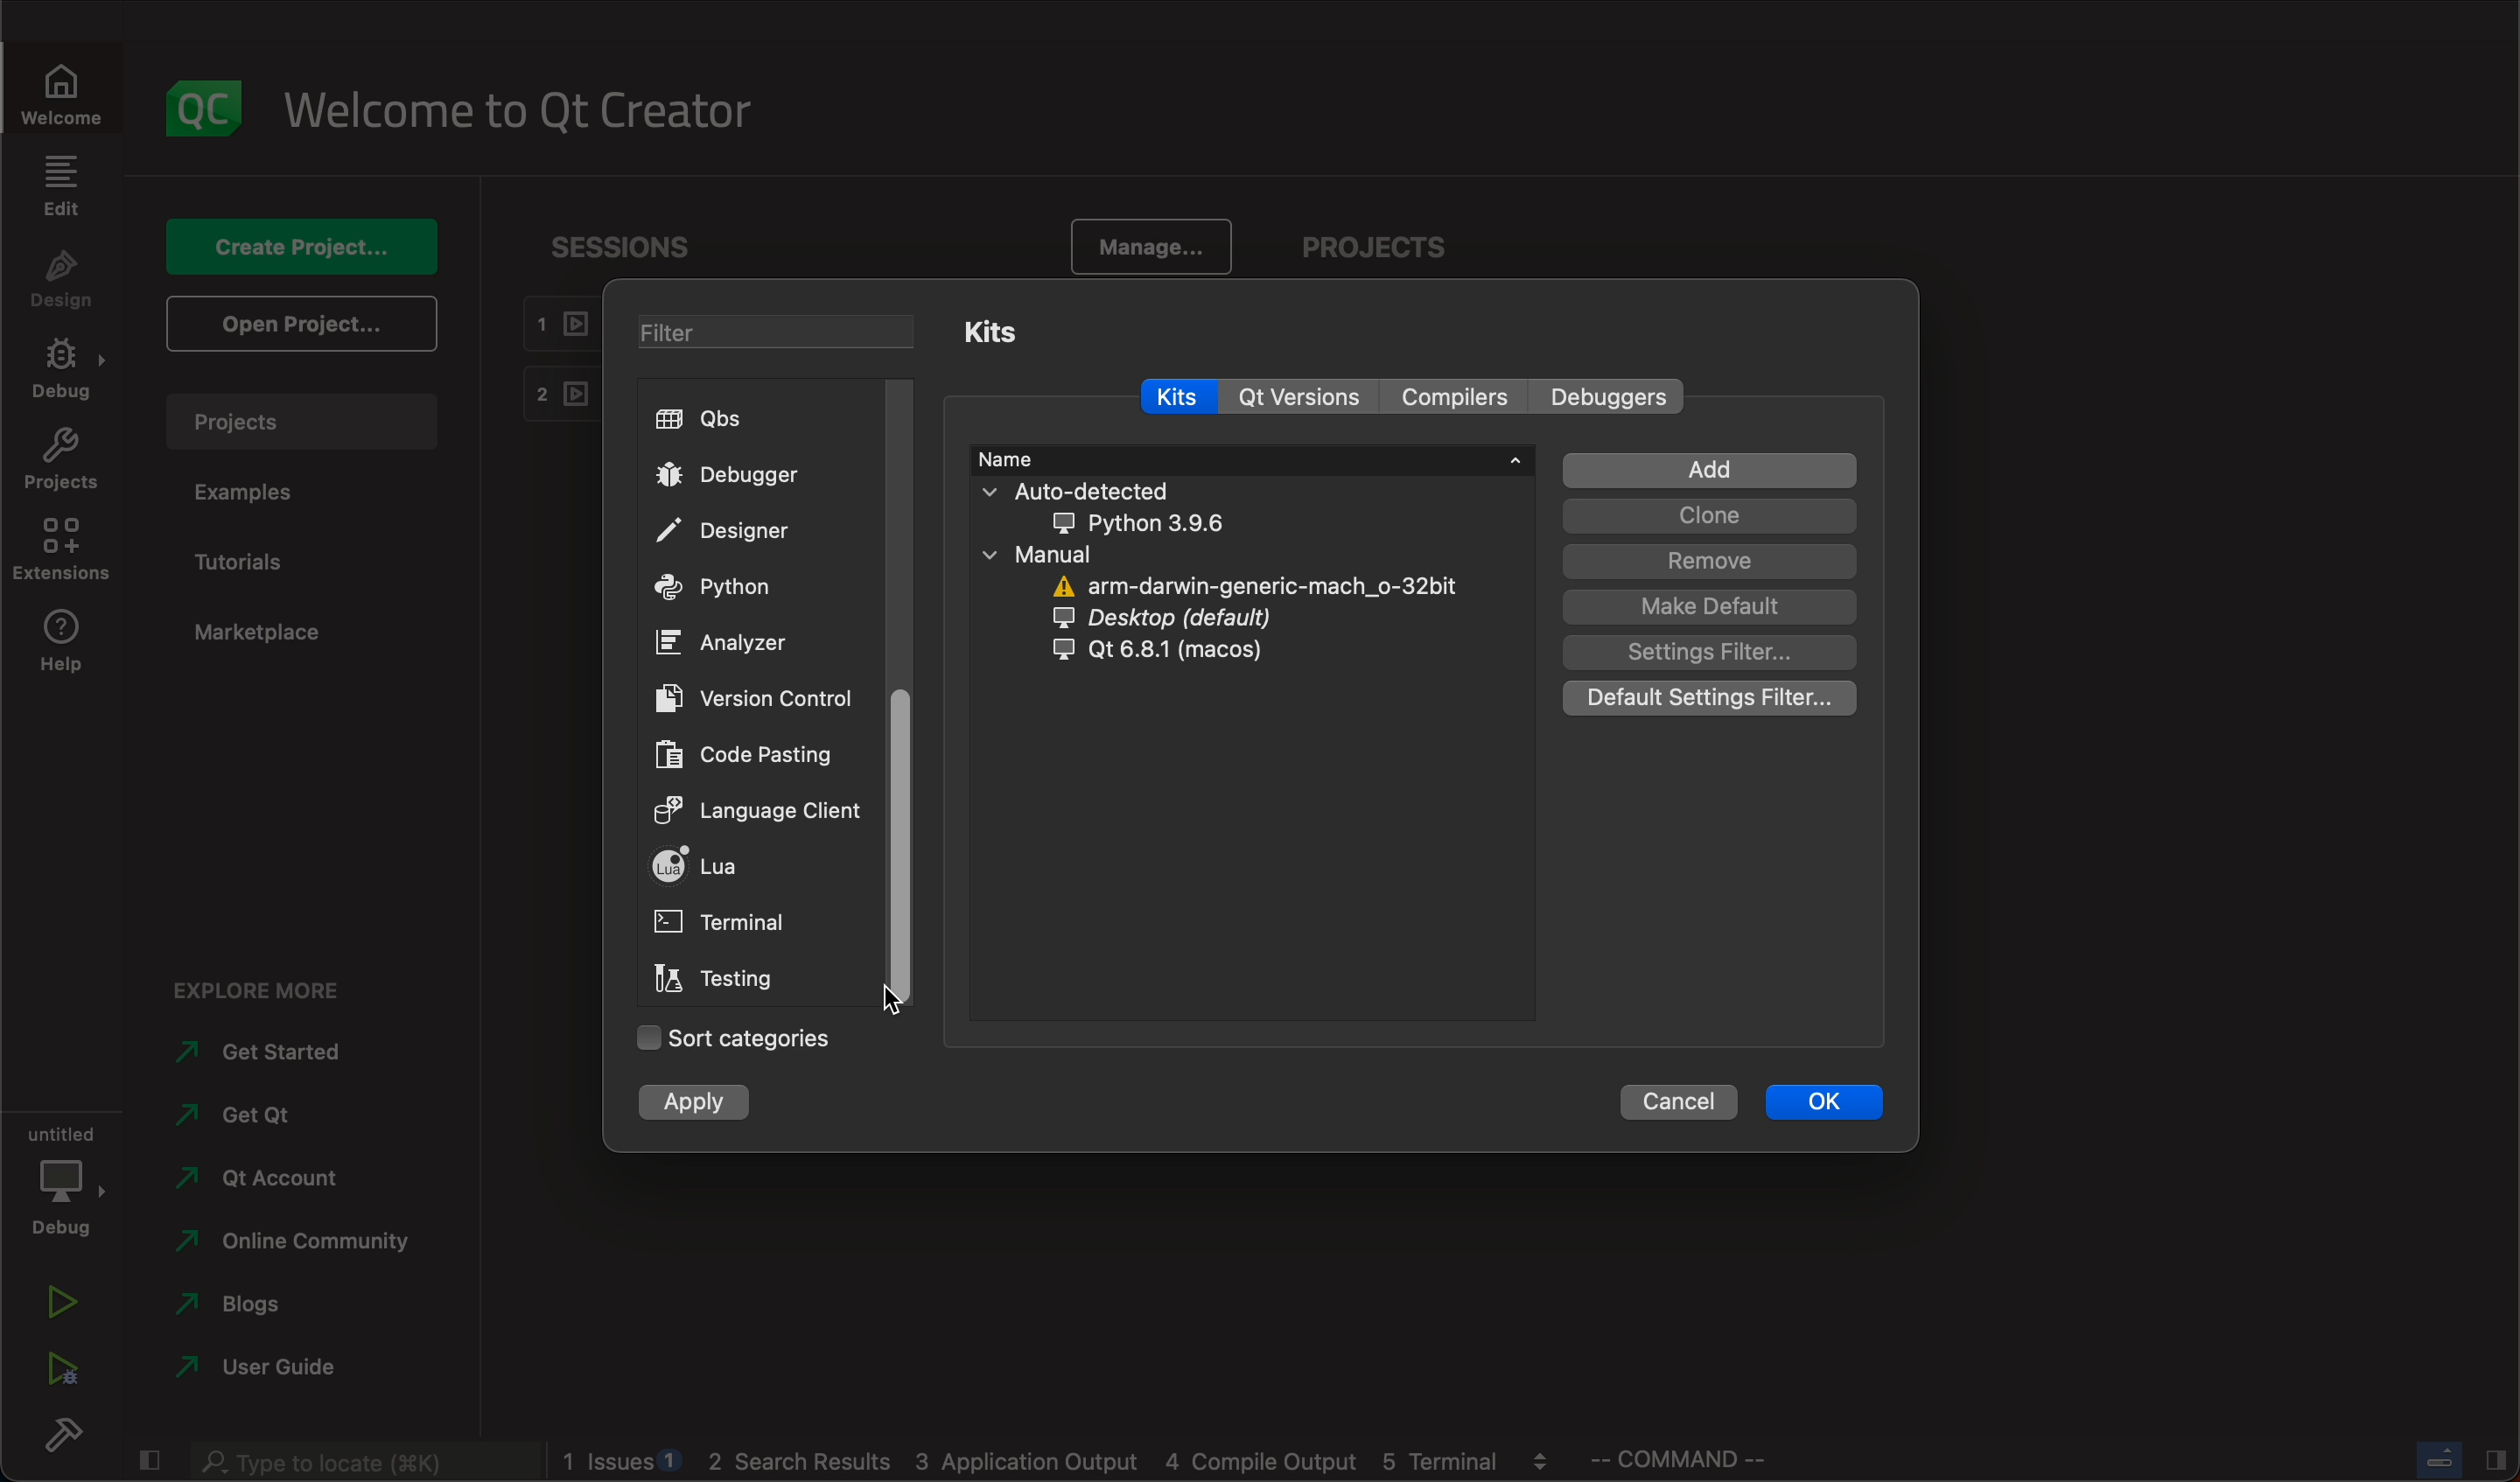  Describe the element at coordinates (1179, 392) in the screenshot. I see `kits` at that location.